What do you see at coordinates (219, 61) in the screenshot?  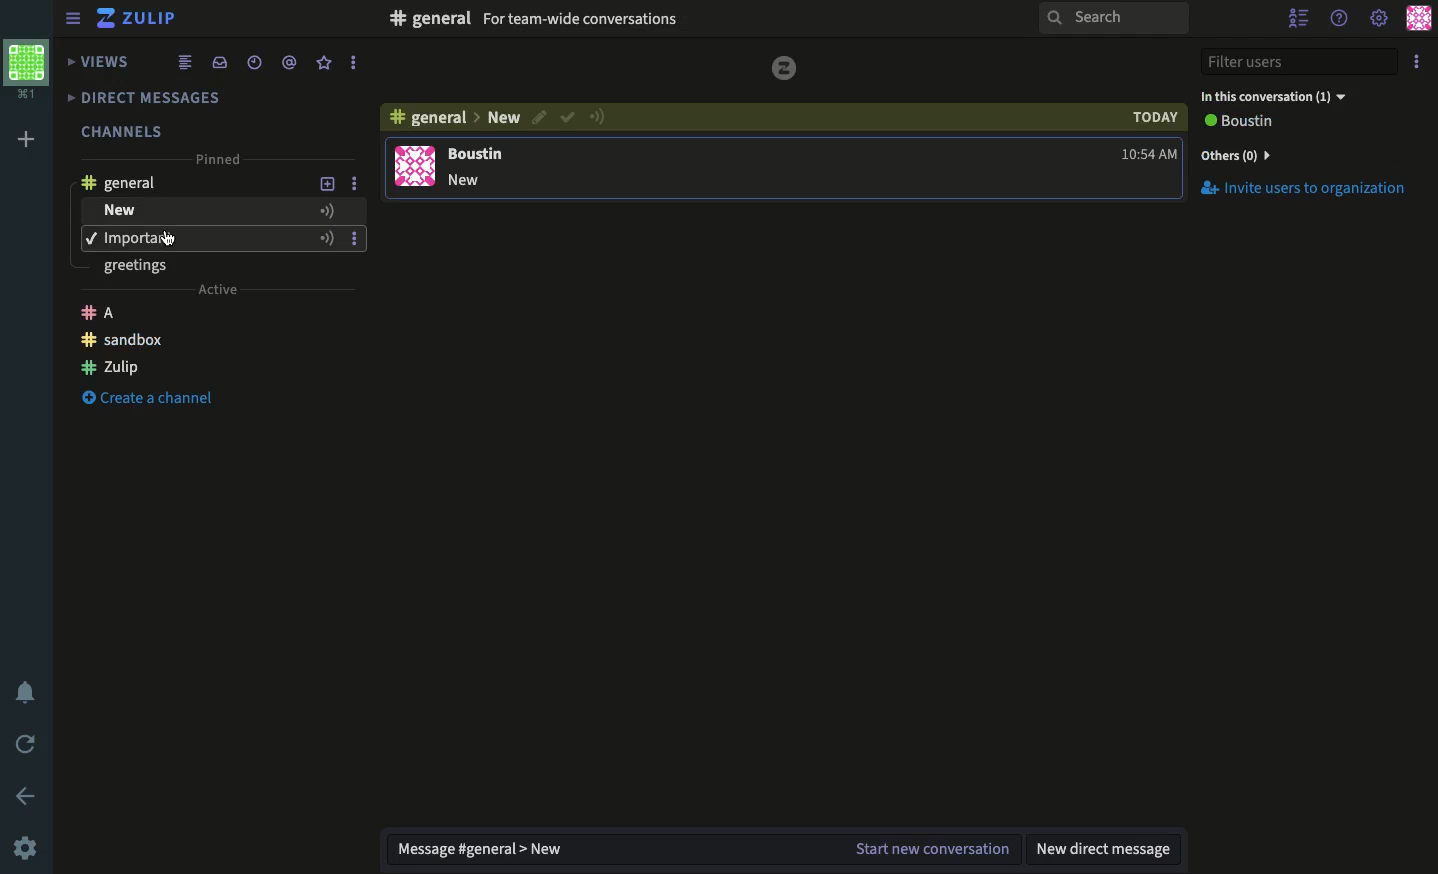 I see `Inbox` at bounding box center [219, 61].